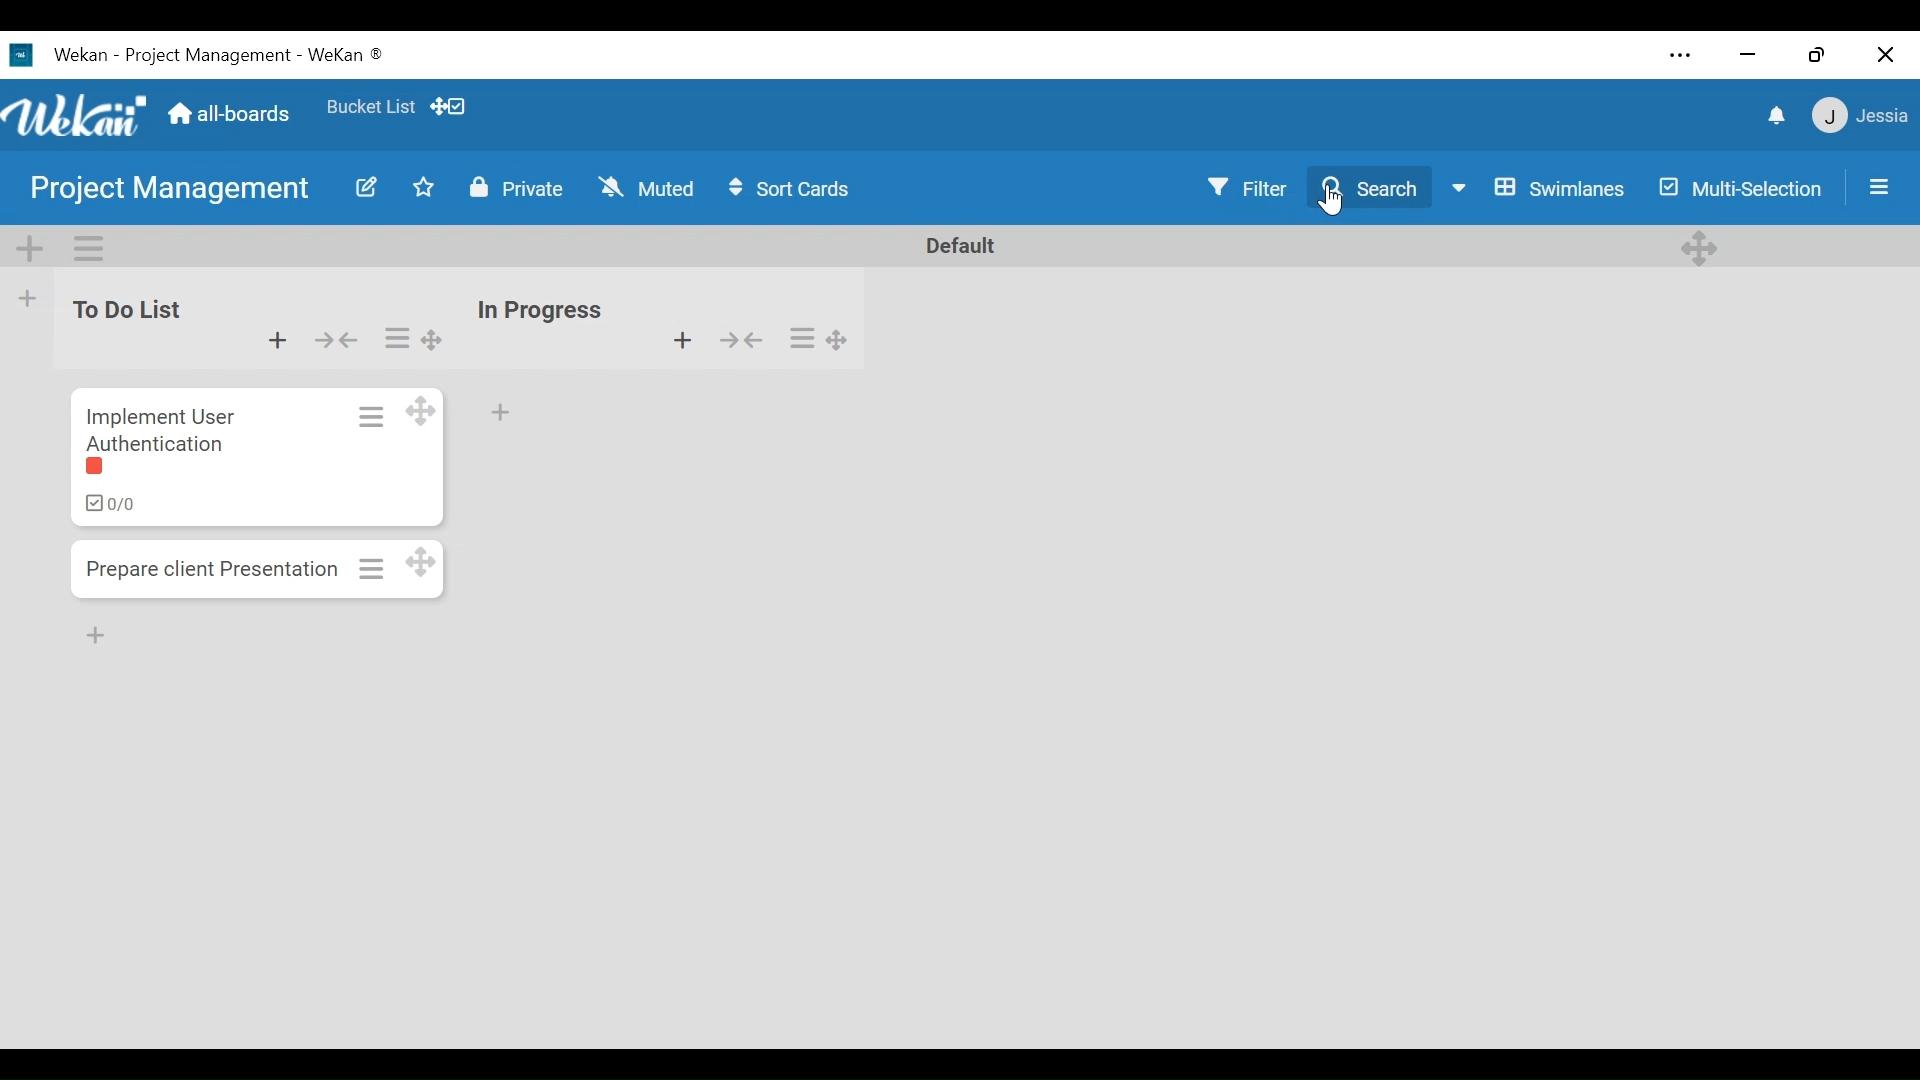 This screenshot has height=1080, width=1920. Describe the element at coordinates (424, 412) in the screenshot. I see `Desktop drag handles` at that location.